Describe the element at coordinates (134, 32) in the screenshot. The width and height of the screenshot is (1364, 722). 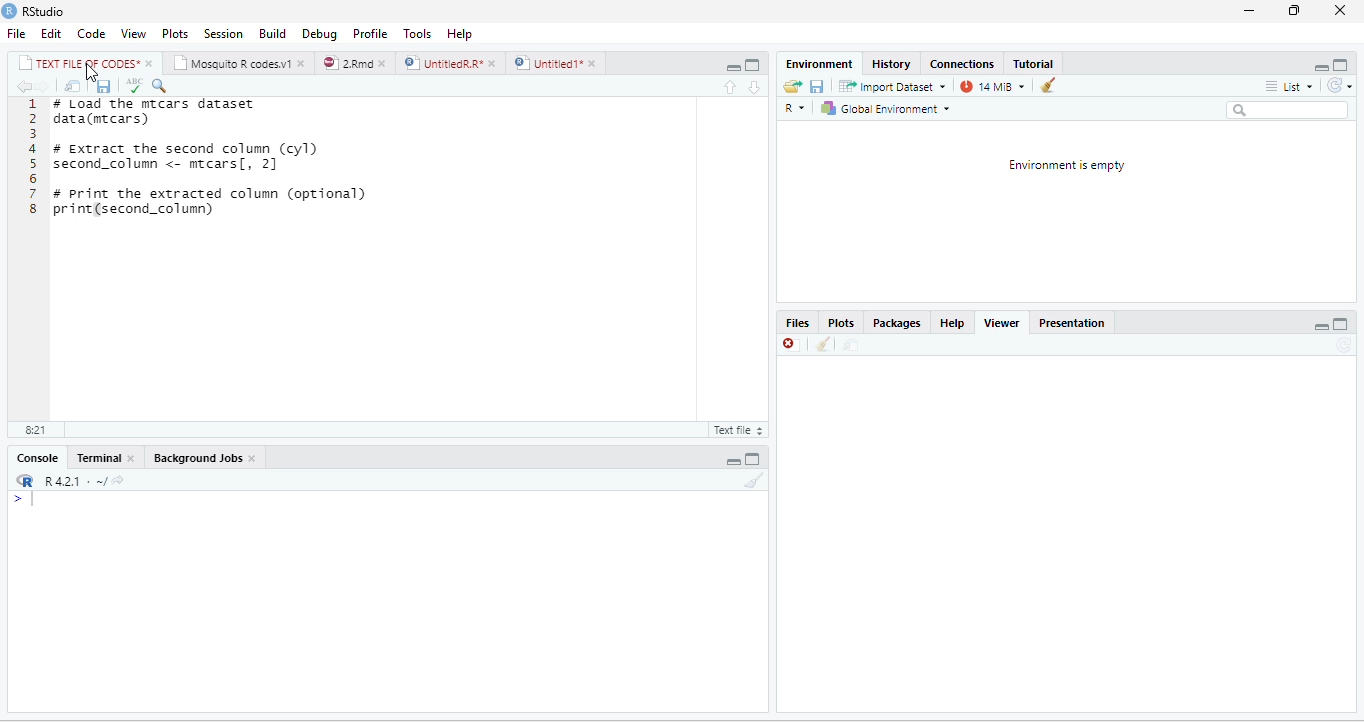
I see `View` at that location.